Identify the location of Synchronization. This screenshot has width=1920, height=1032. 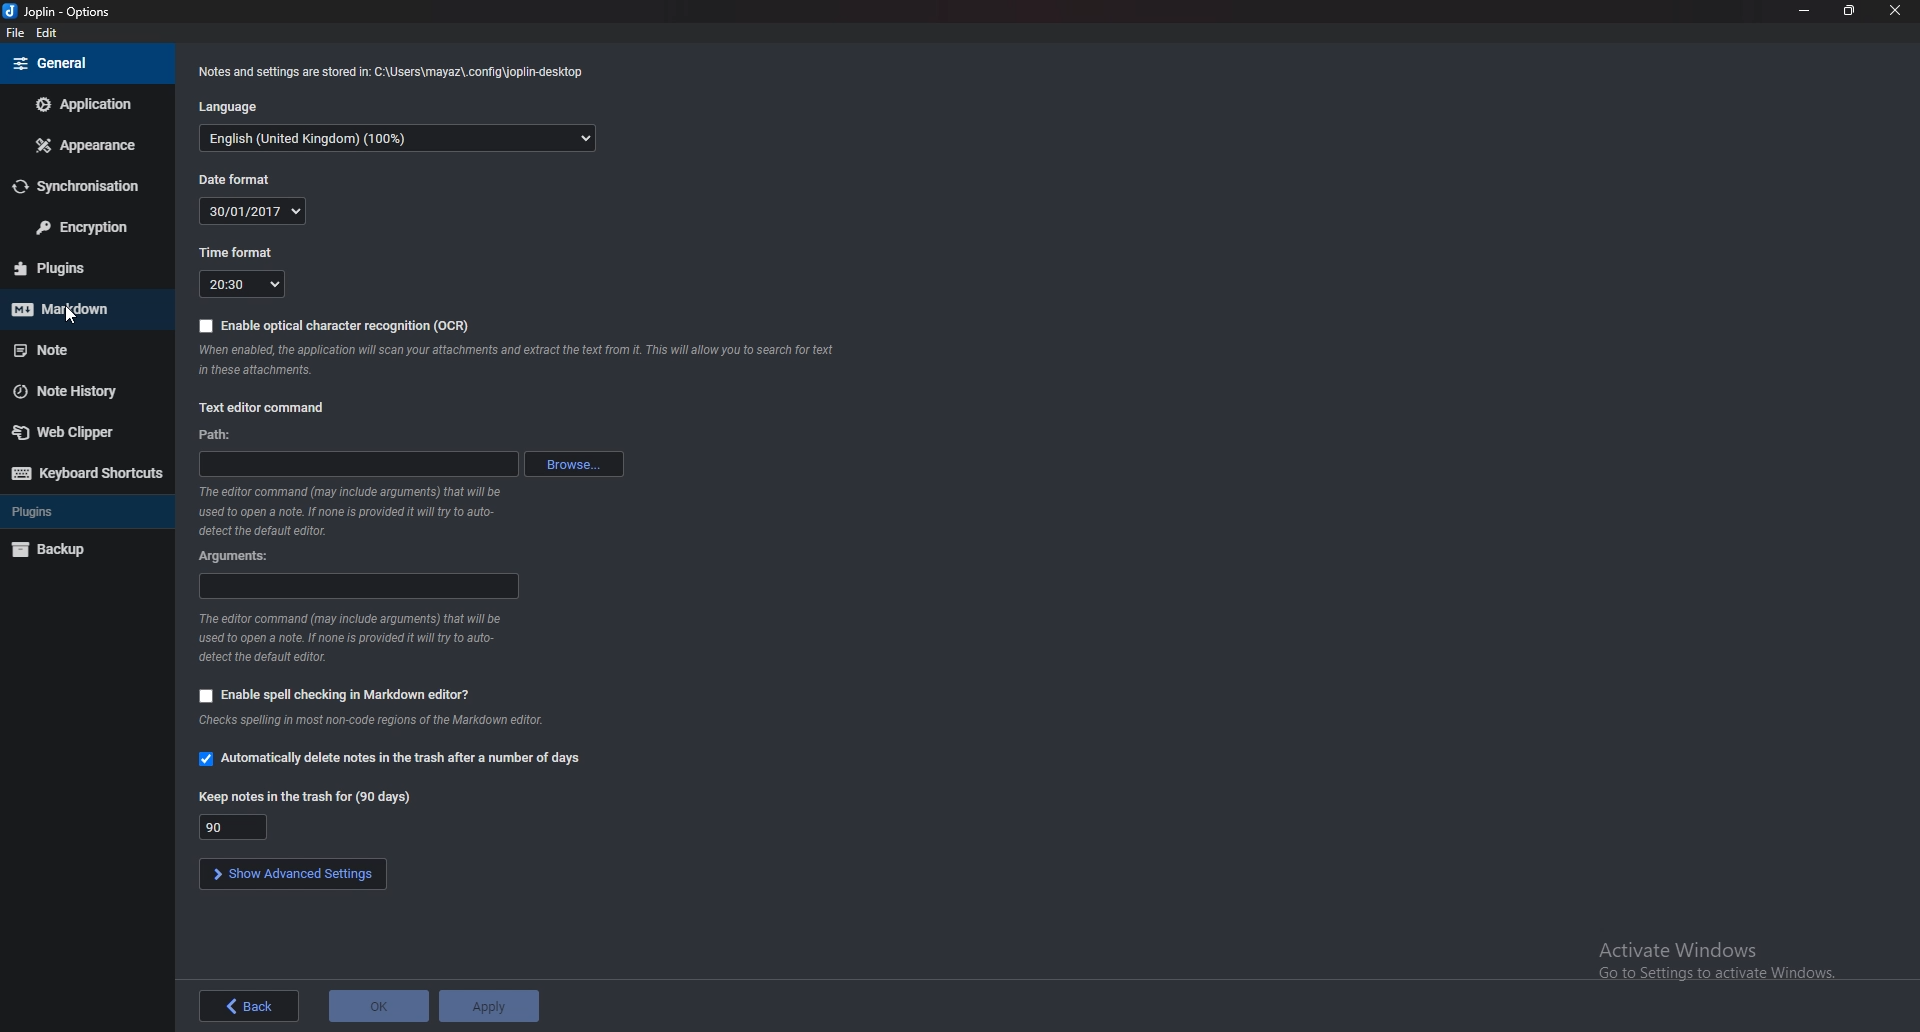
(87, 188).